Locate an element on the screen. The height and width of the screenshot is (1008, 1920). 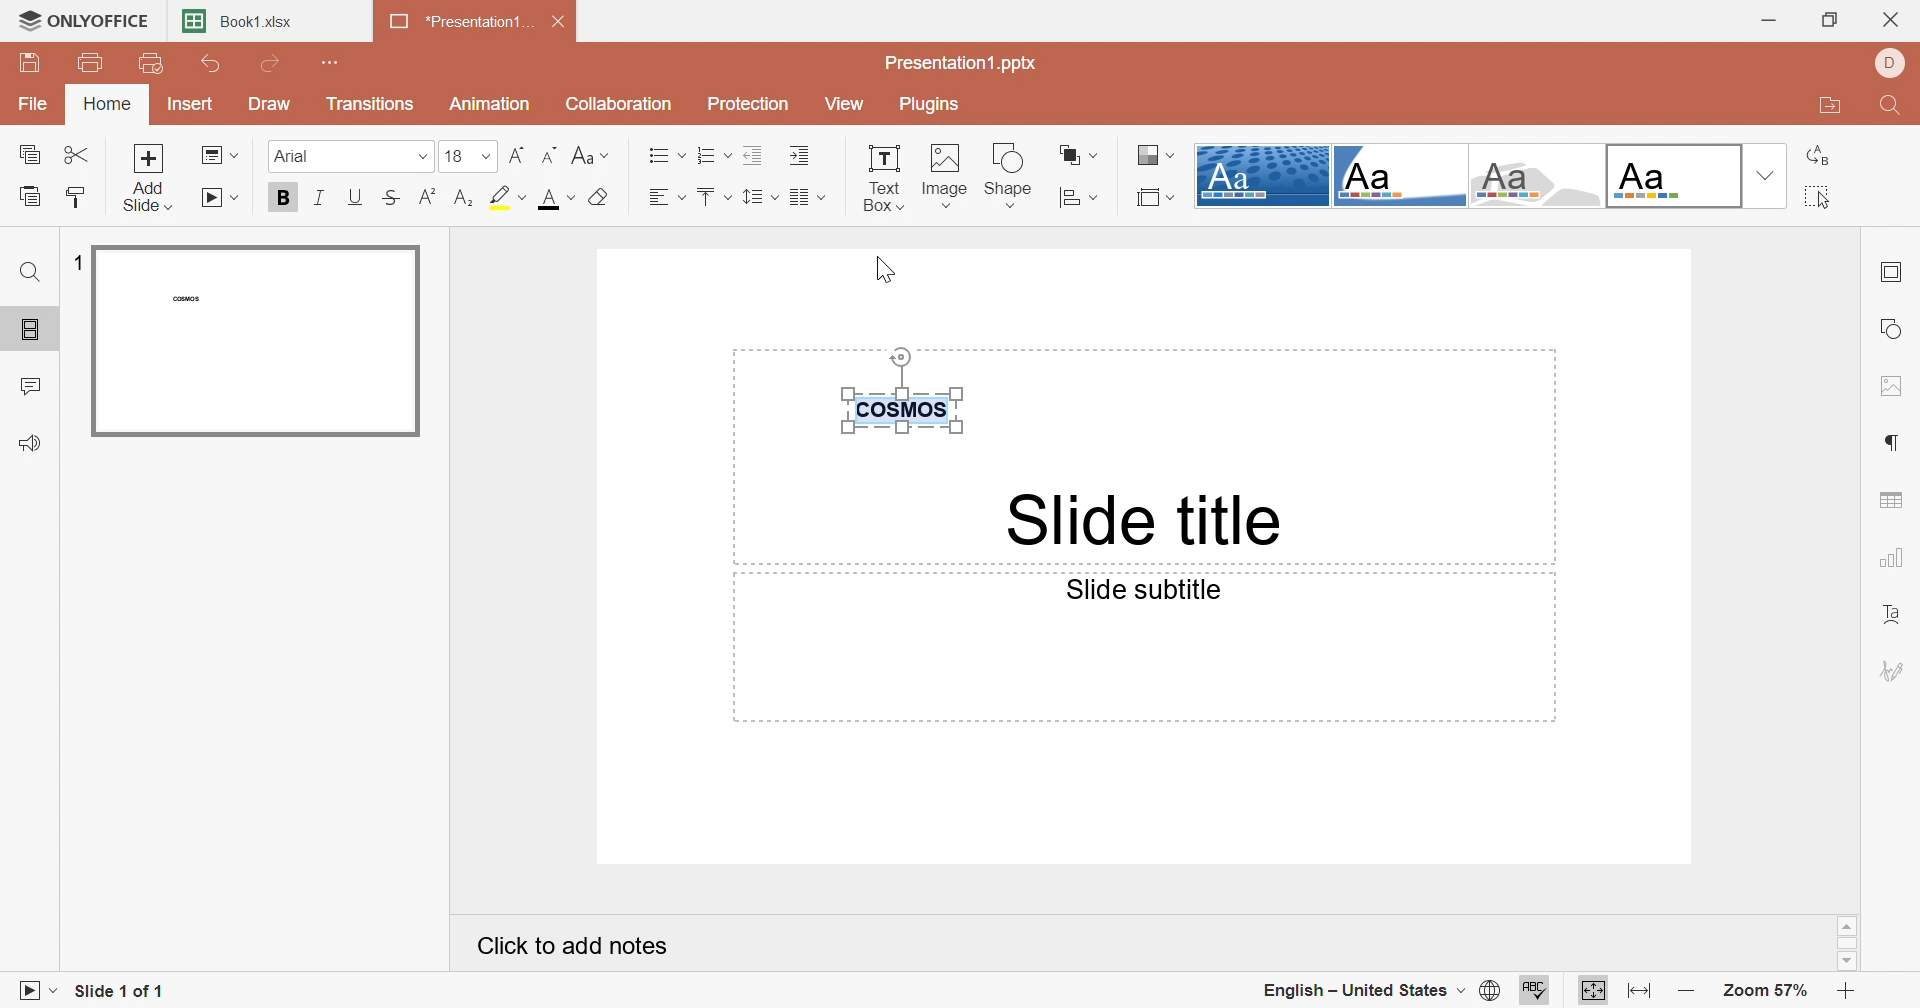
Set document language is located at coordinates (1492, 988).